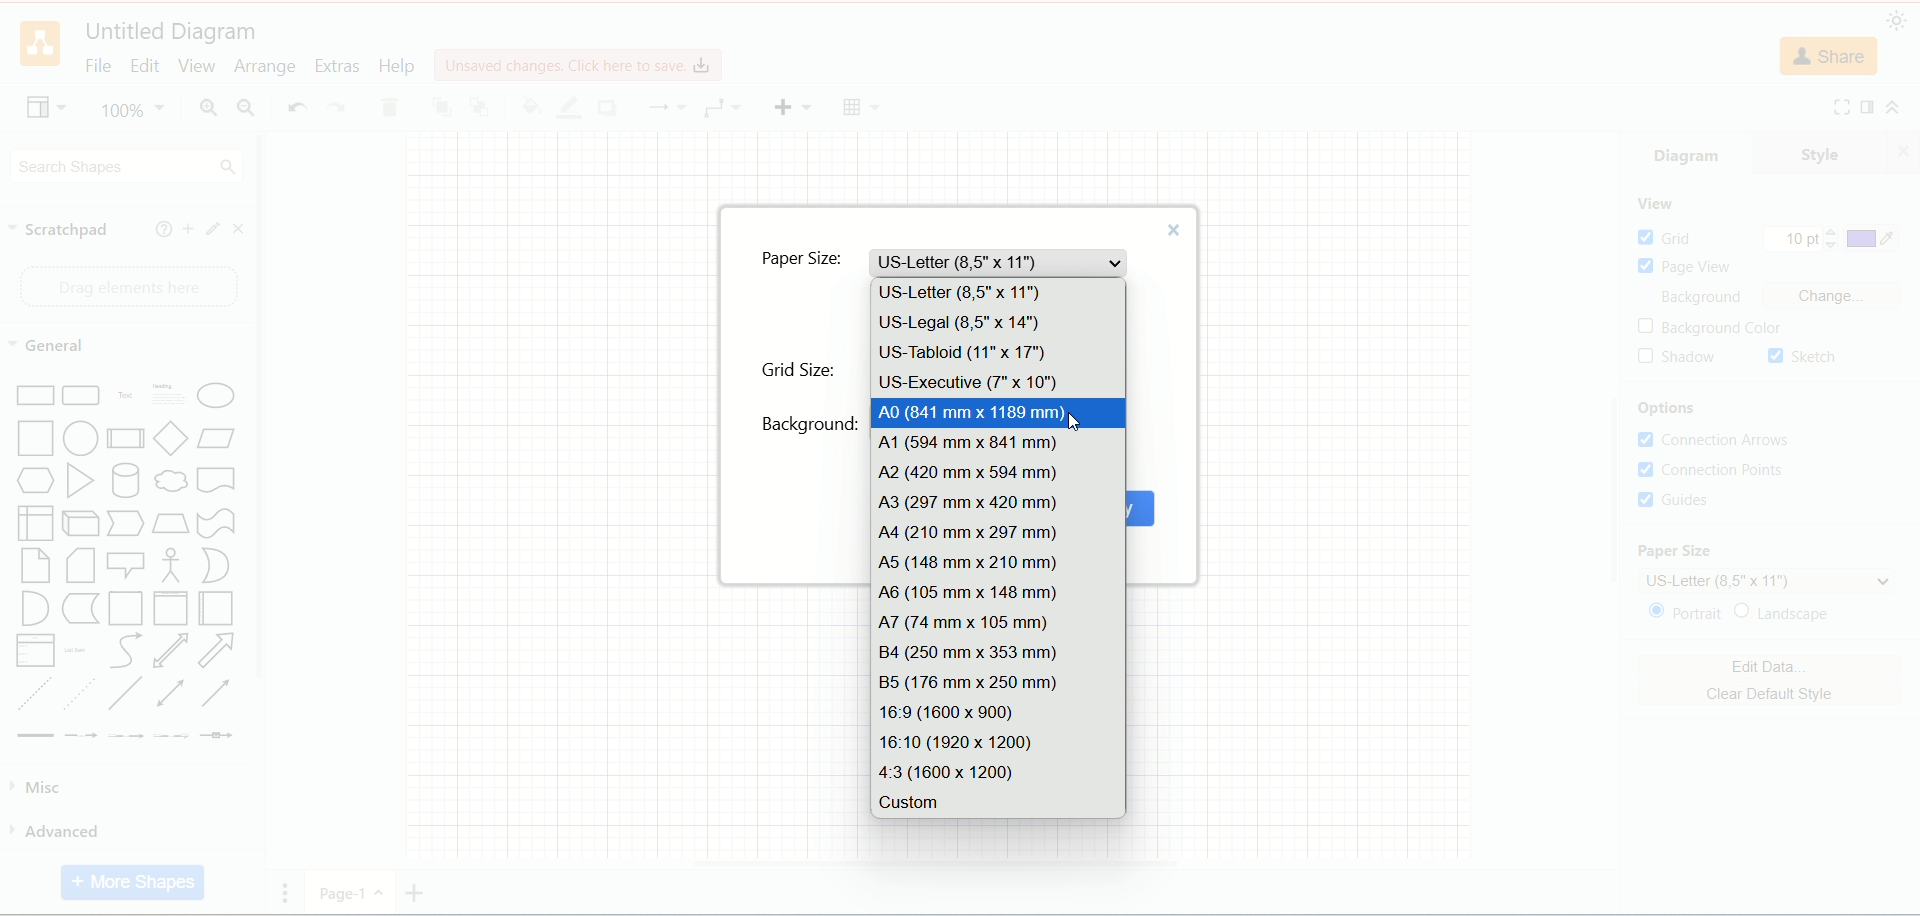 The height and width of the screenshot is (916, 1920). I want to click on vertical scroll bar, so click(1613, 499).